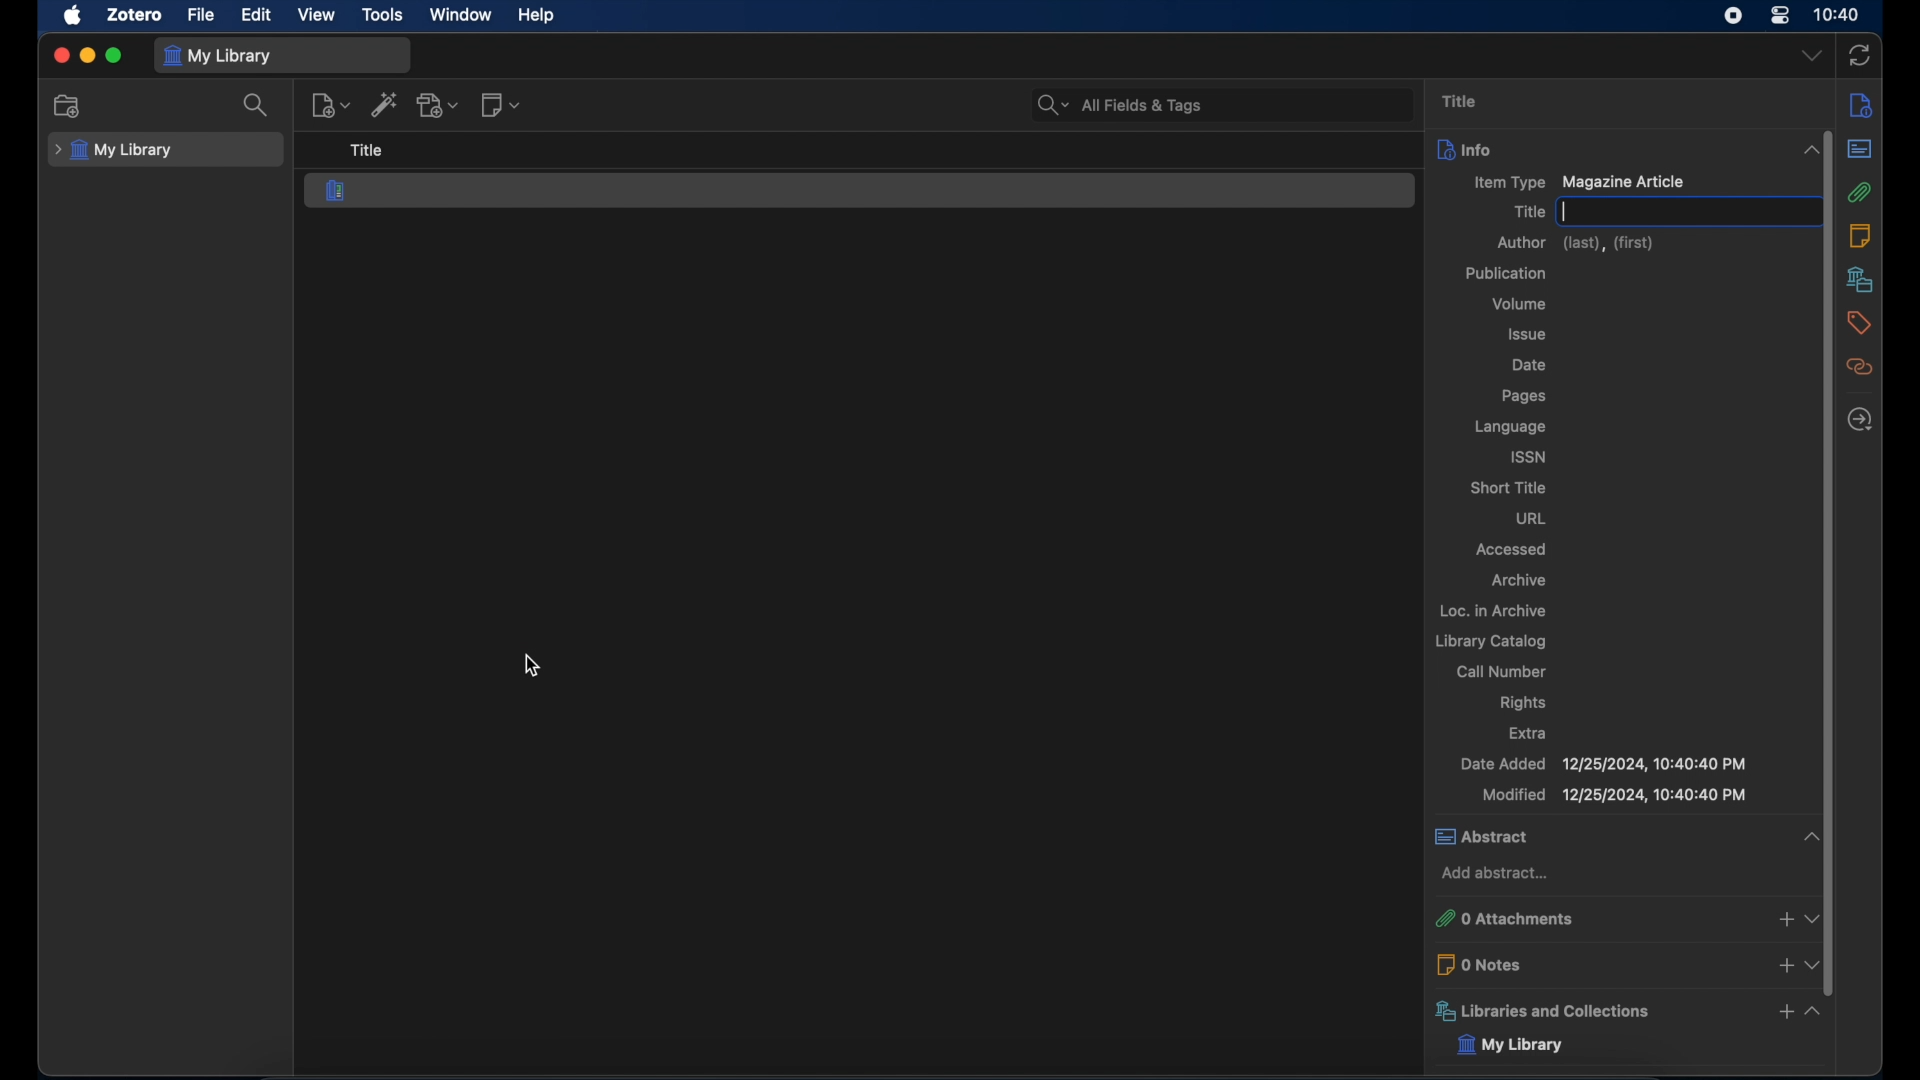 This screenshot has width=1920, height=1080. I want to click on add abstract, so click(1495, 873).